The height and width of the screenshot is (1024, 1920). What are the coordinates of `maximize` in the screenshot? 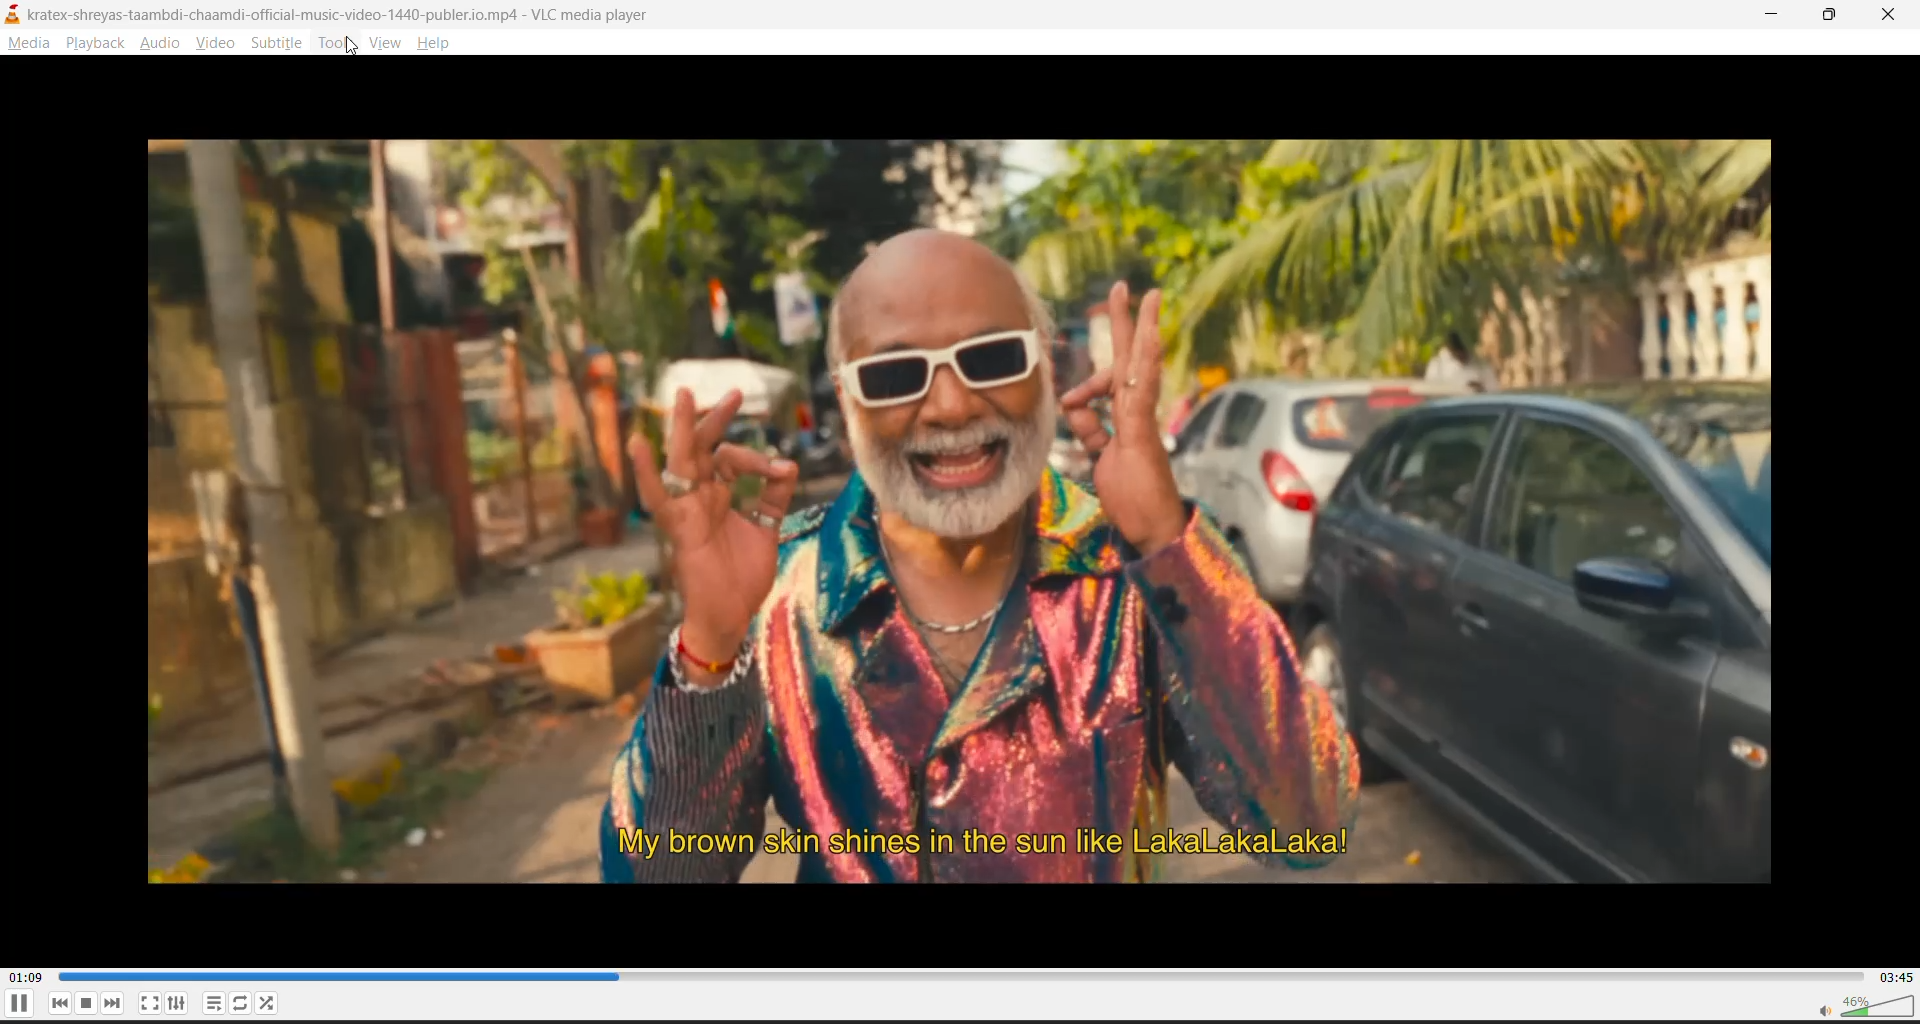 It's located at (1836, 17).